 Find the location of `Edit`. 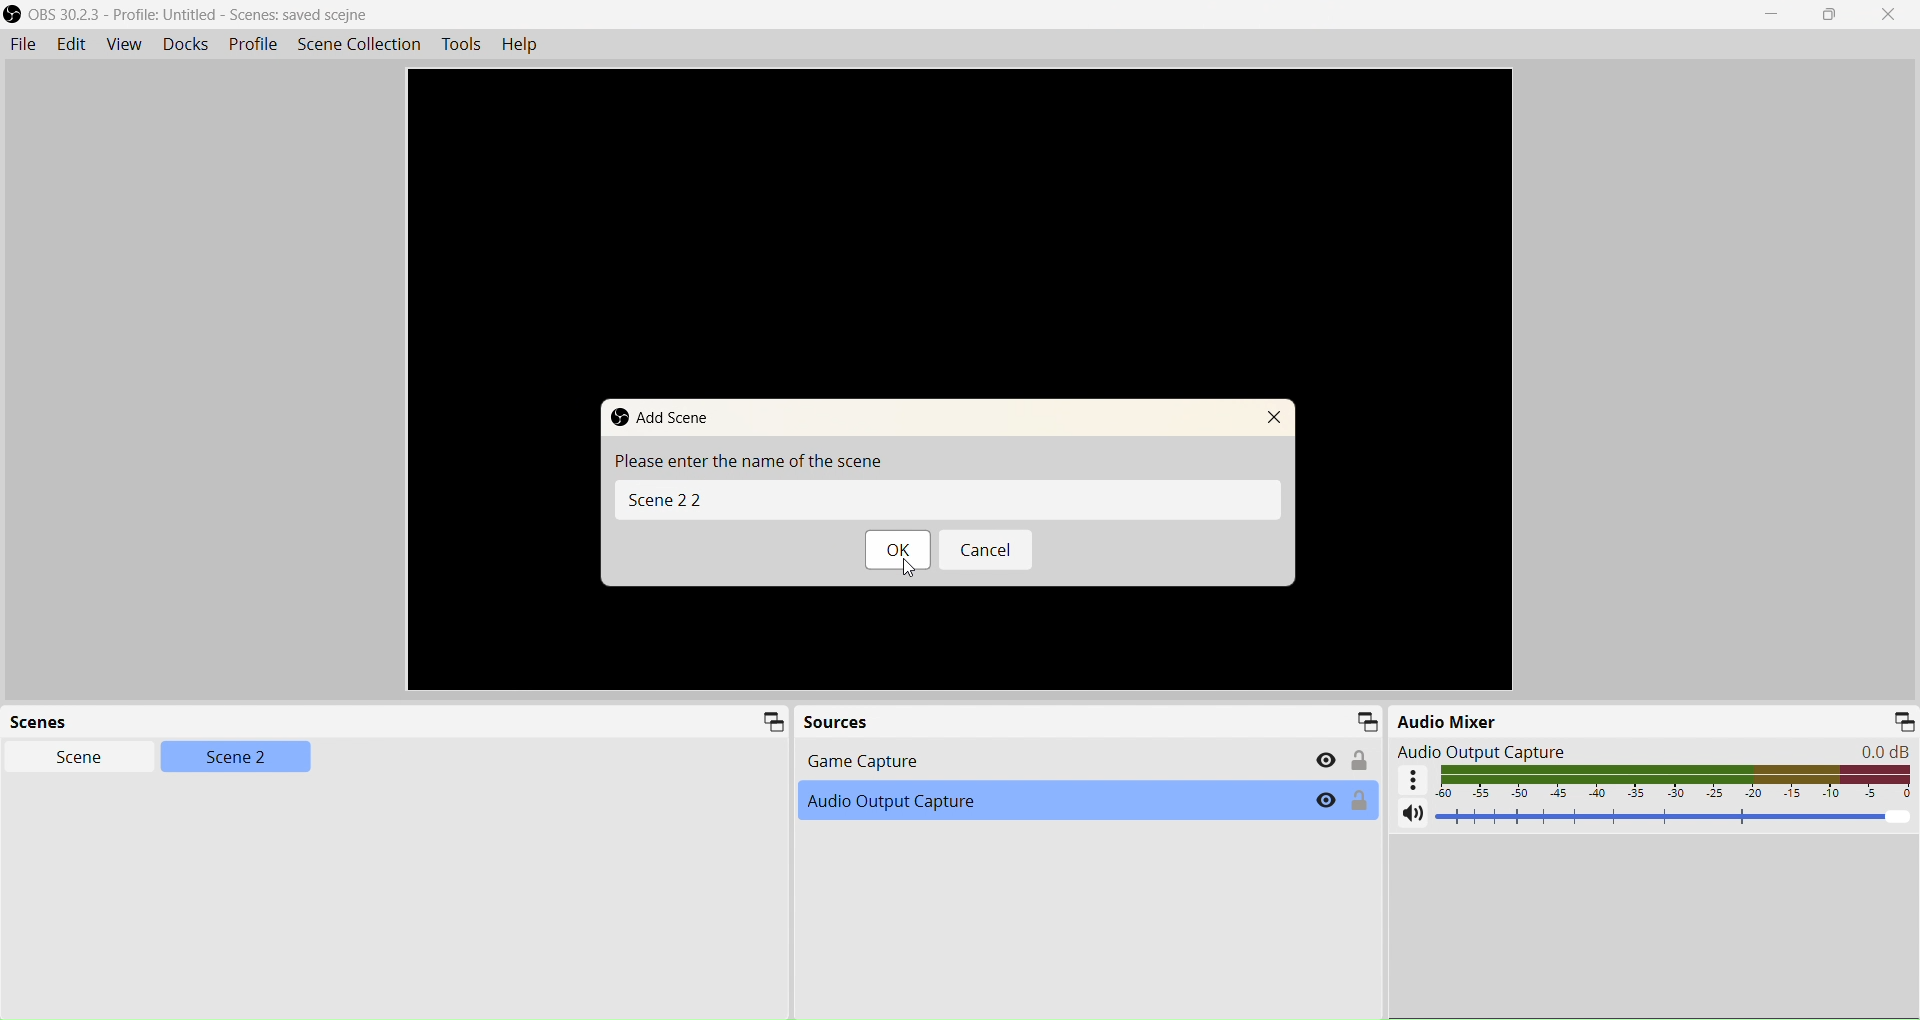

Edit is located at coordinates (68, 43).